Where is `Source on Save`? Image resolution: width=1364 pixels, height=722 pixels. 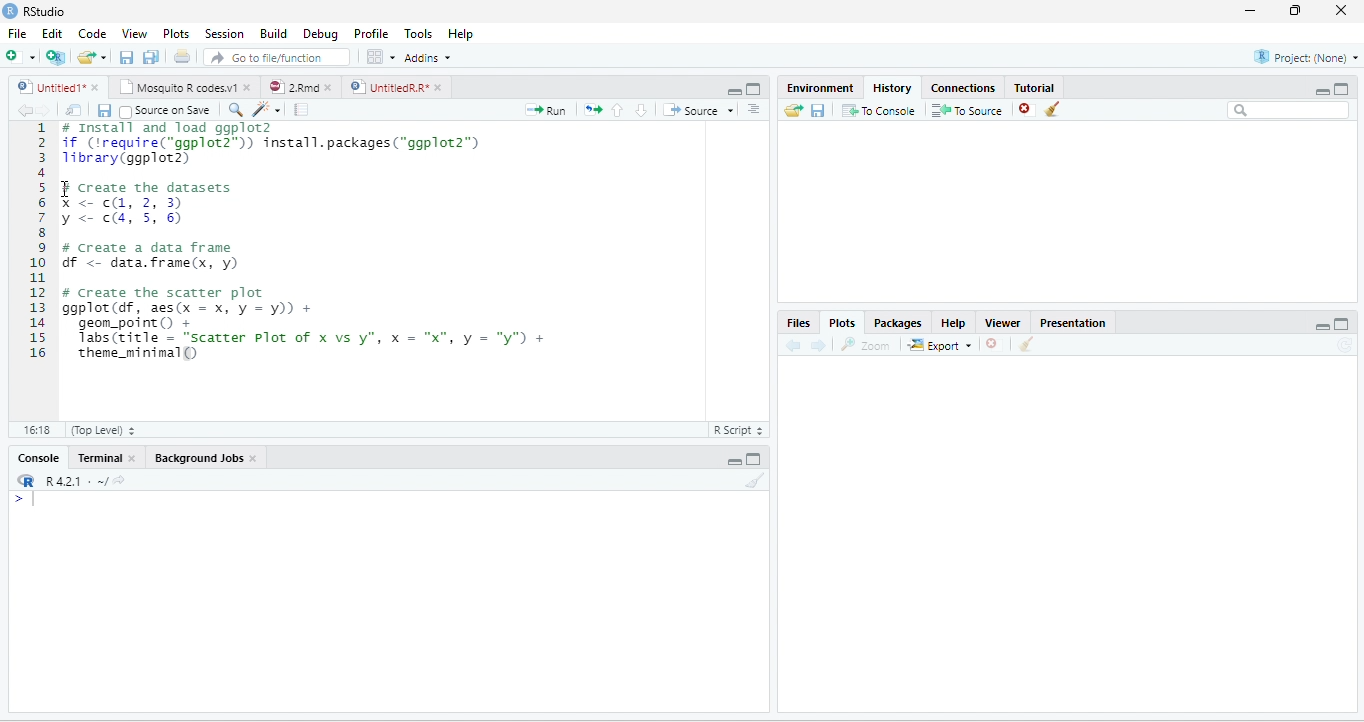 Source on Save is located at coordinates (166, 112).